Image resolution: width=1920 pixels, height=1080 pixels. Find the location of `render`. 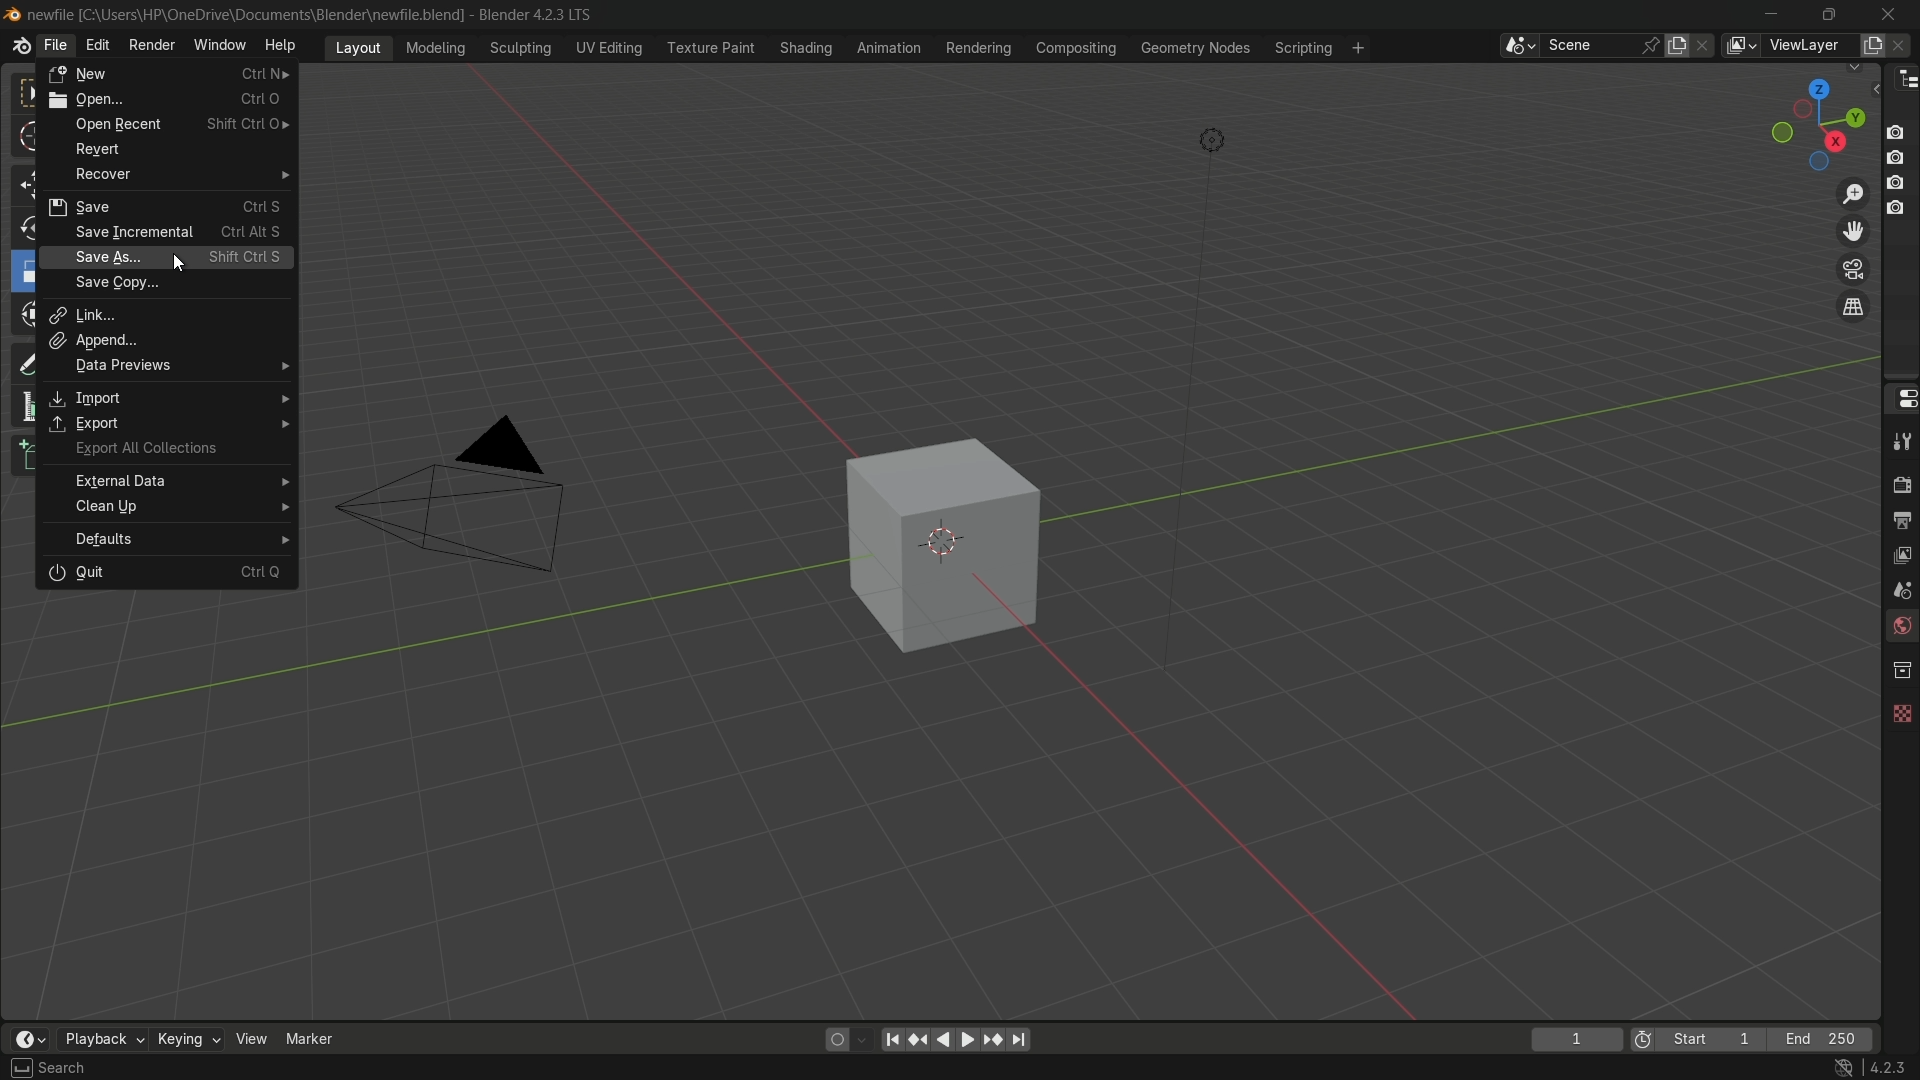

render is located at coordinates (1898, 482).